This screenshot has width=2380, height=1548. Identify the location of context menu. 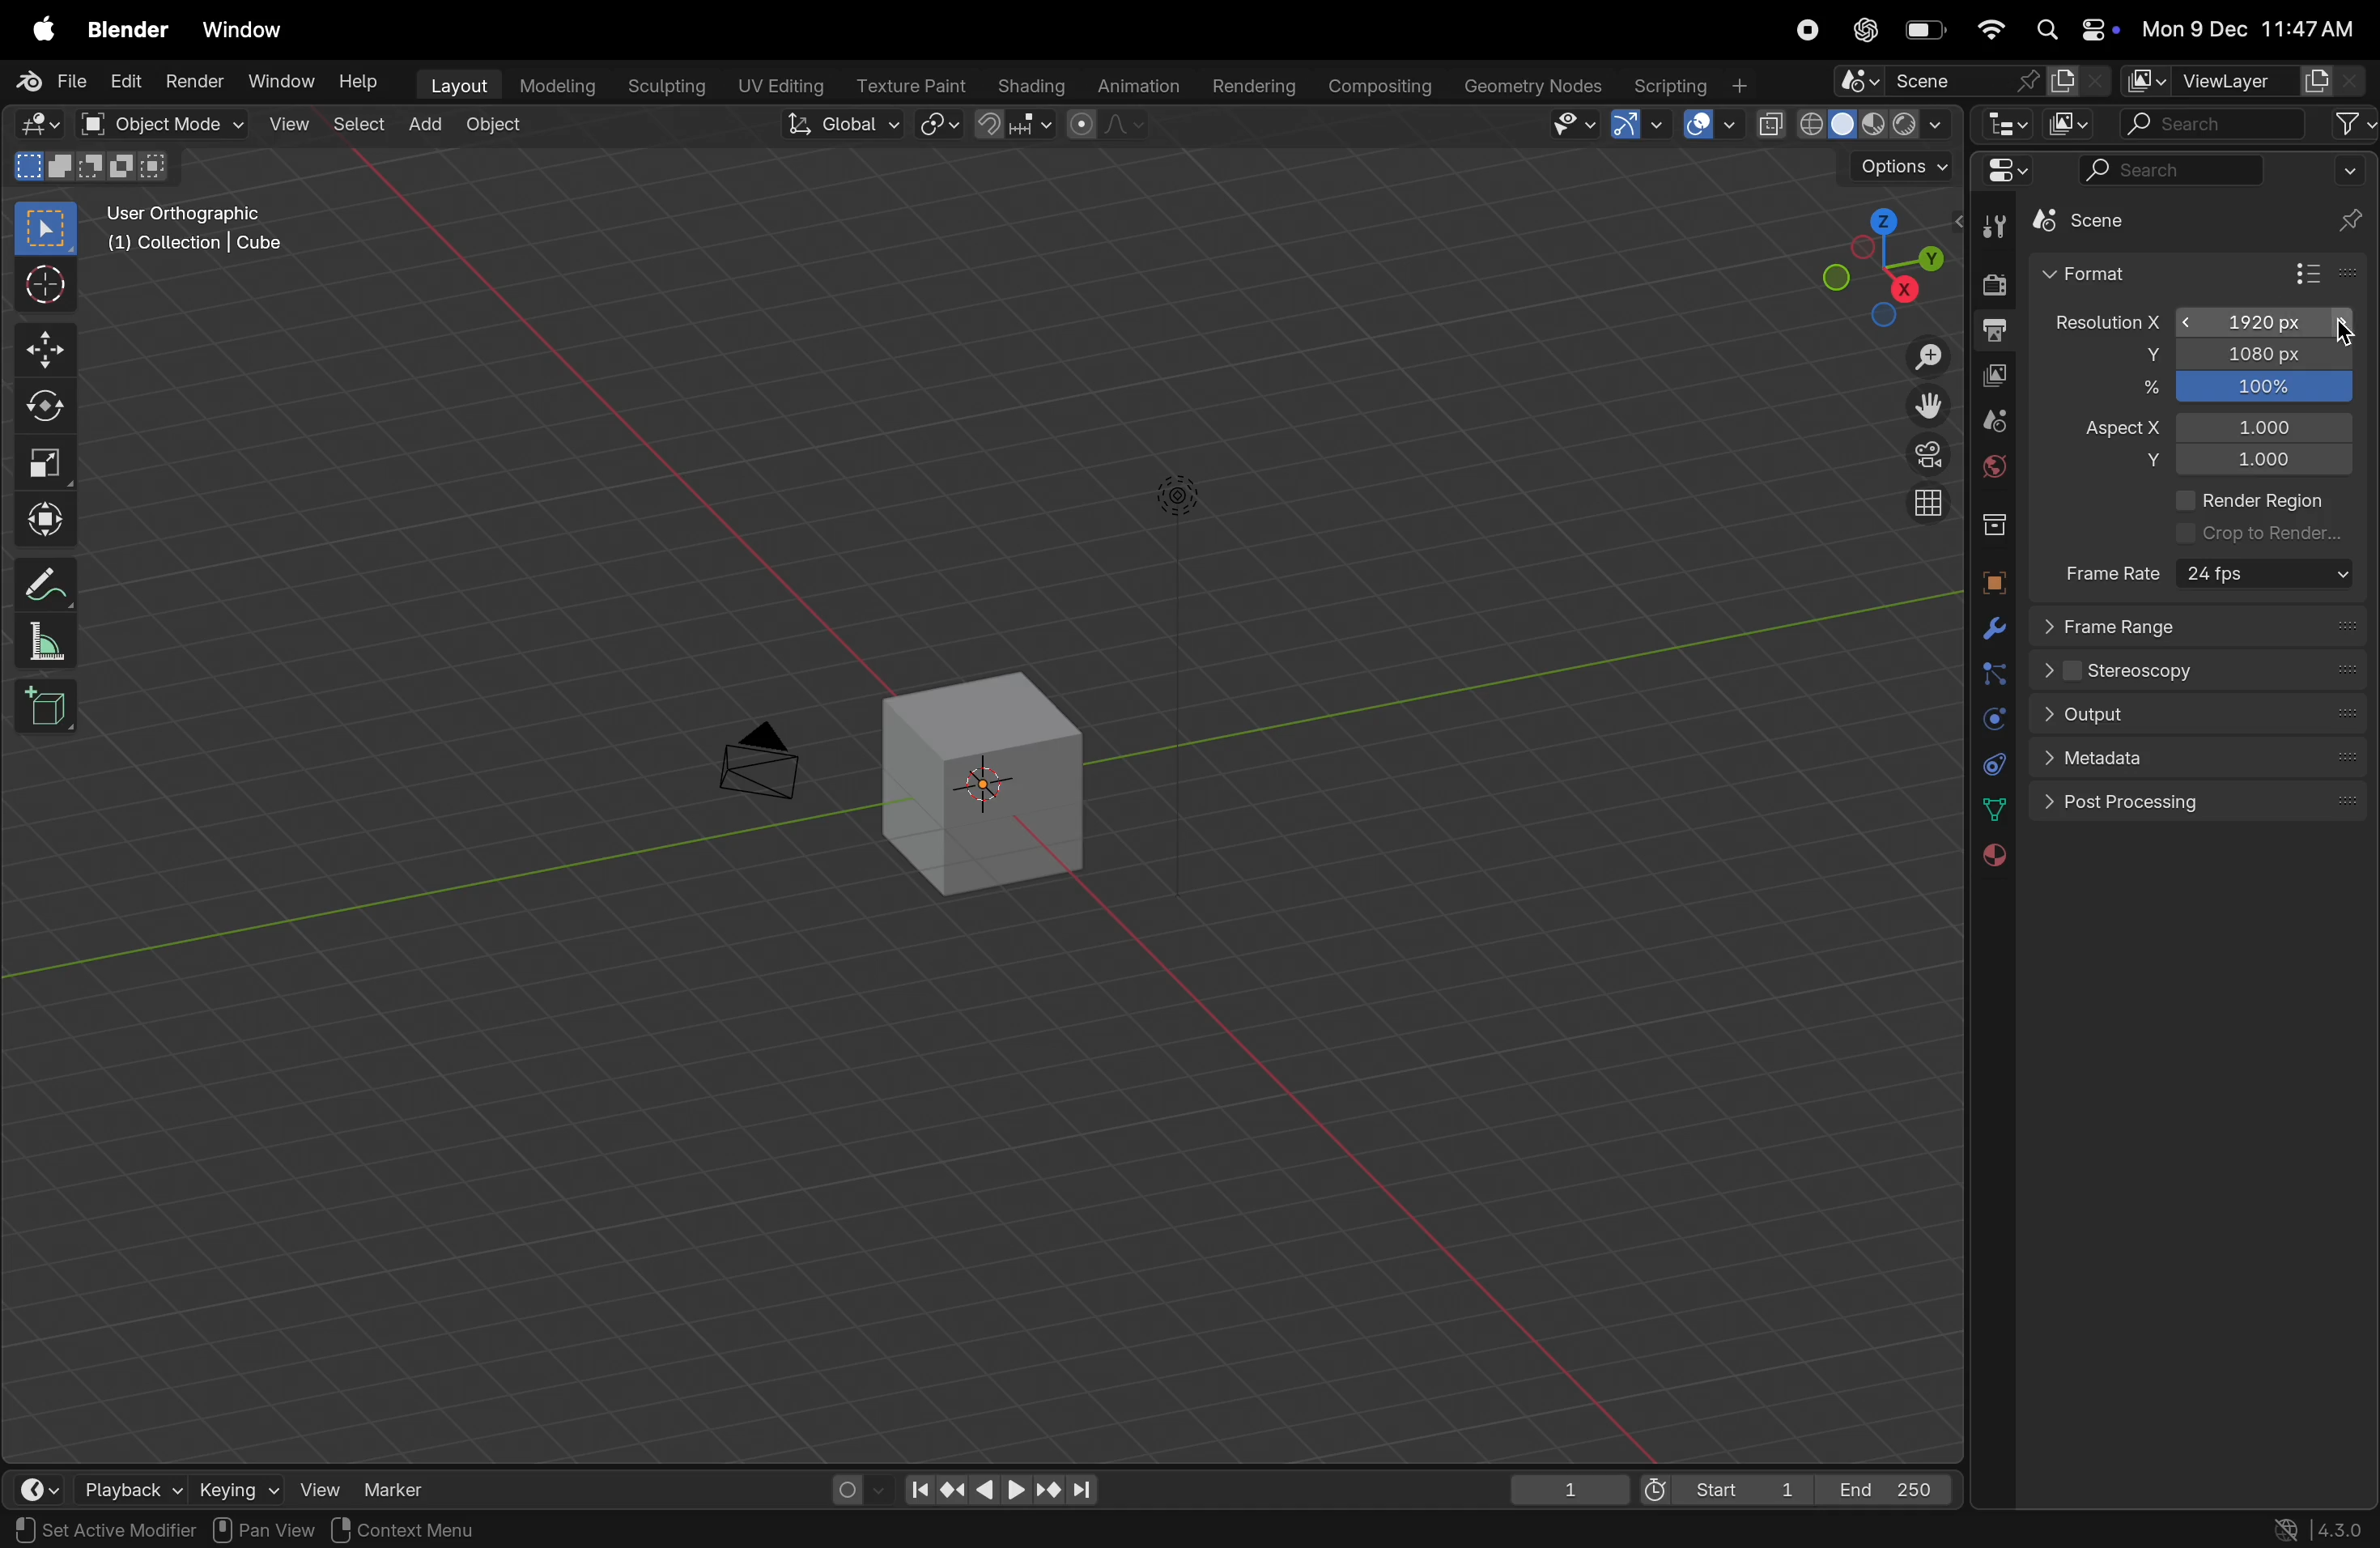
(400, 1528).